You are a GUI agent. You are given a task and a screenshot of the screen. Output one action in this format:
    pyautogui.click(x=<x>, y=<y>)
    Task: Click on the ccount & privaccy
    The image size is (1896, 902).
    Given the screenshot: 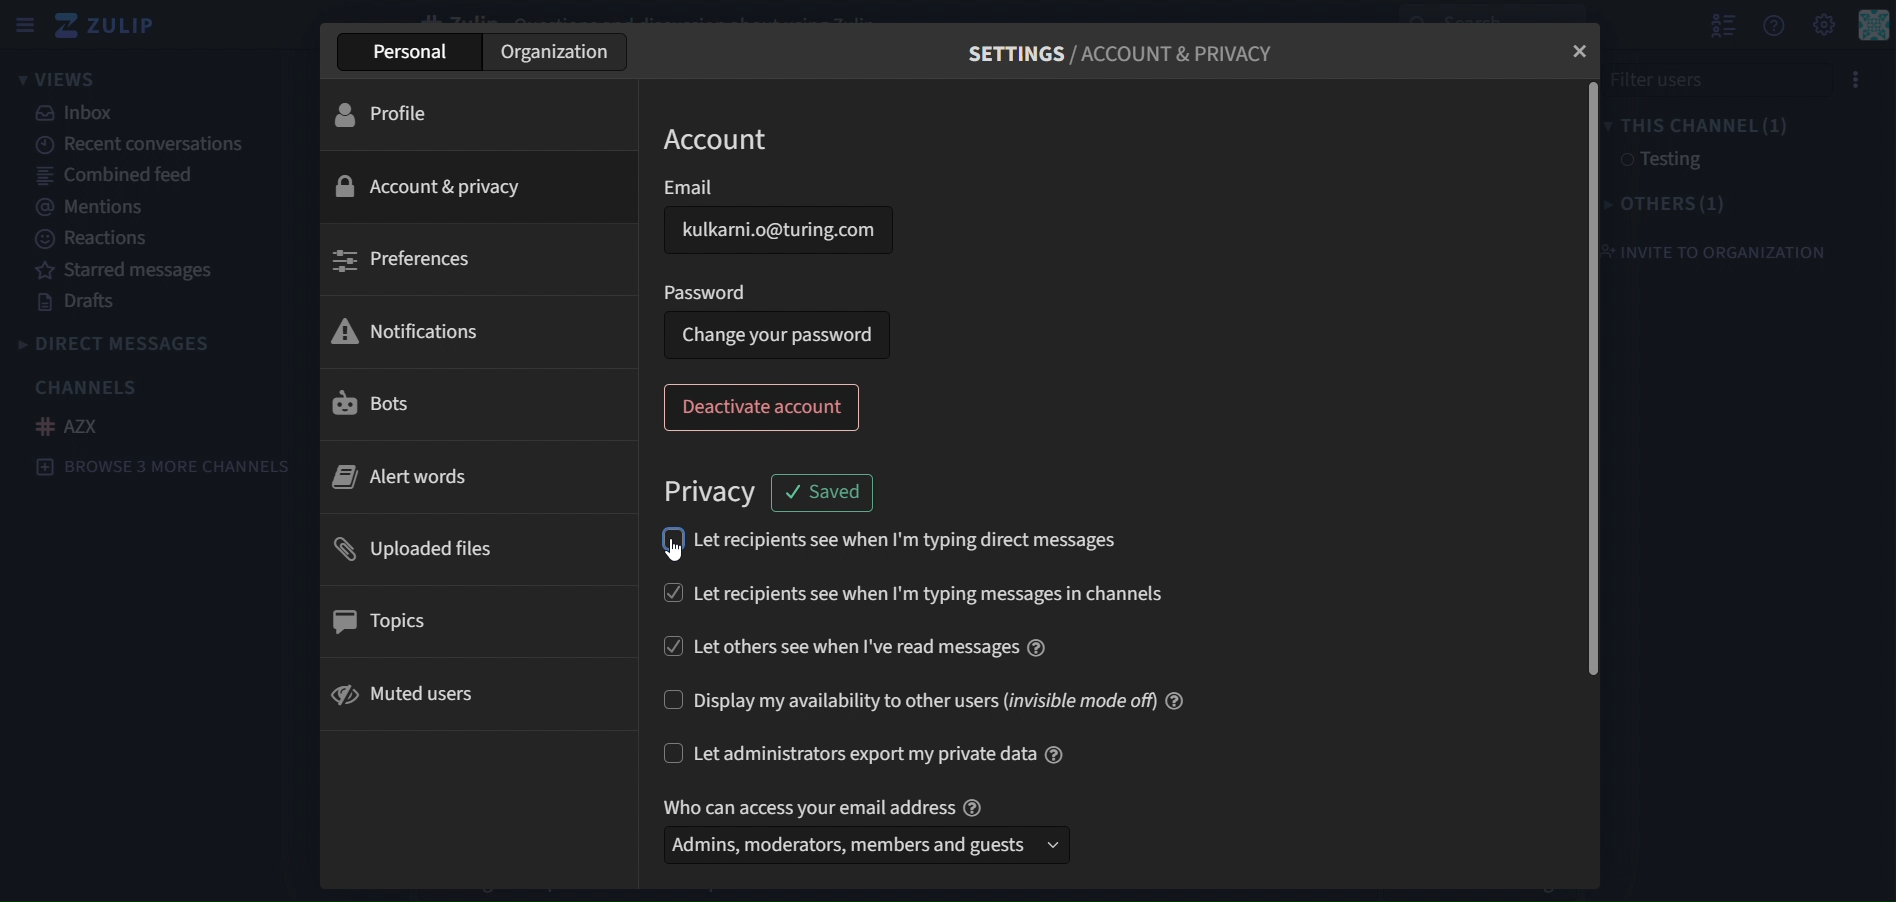 What is the action you would take?
    pyautogui.click(x=433, y=188)
    